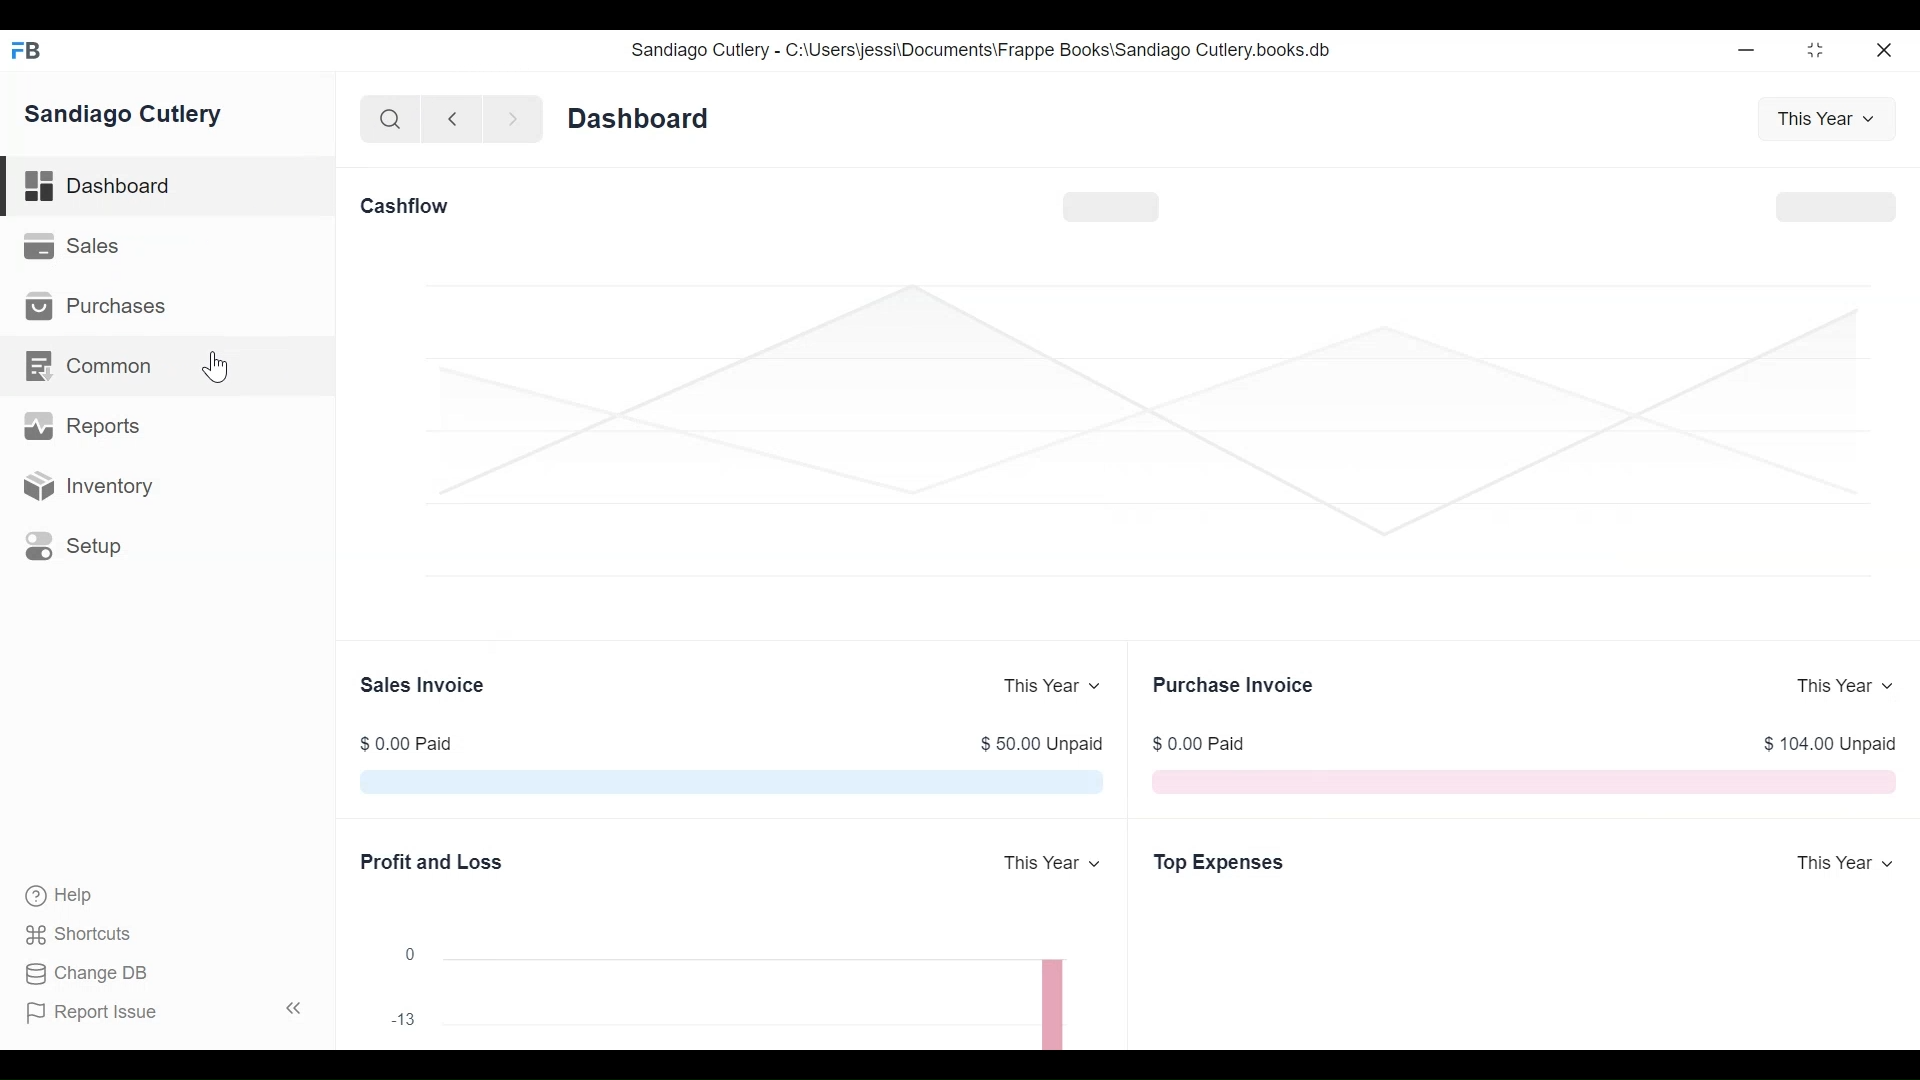 Image resolution: width=1920 pixels, height=1080 pixels. Describe the element at coordinates (74, 545) in the screenshot. I see `Setup` at that location.